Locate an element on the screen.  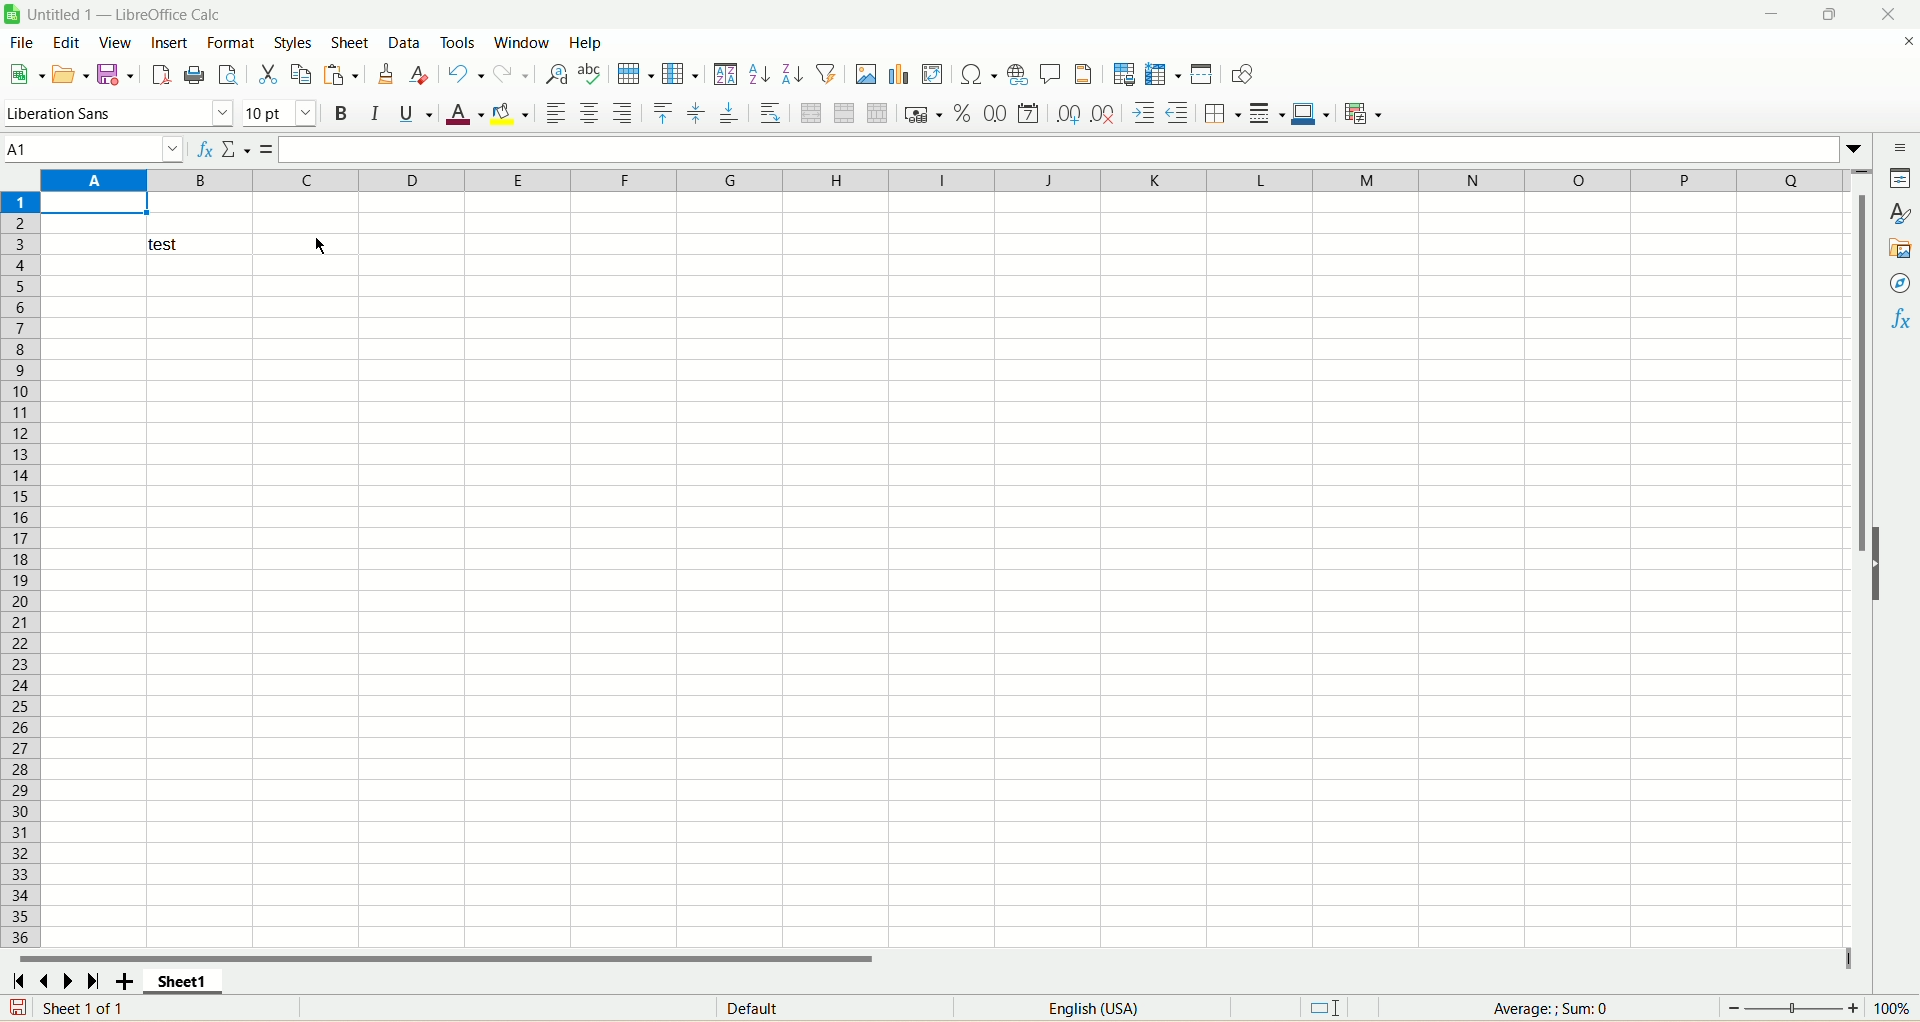
underline is located at coordinates (416, 113).